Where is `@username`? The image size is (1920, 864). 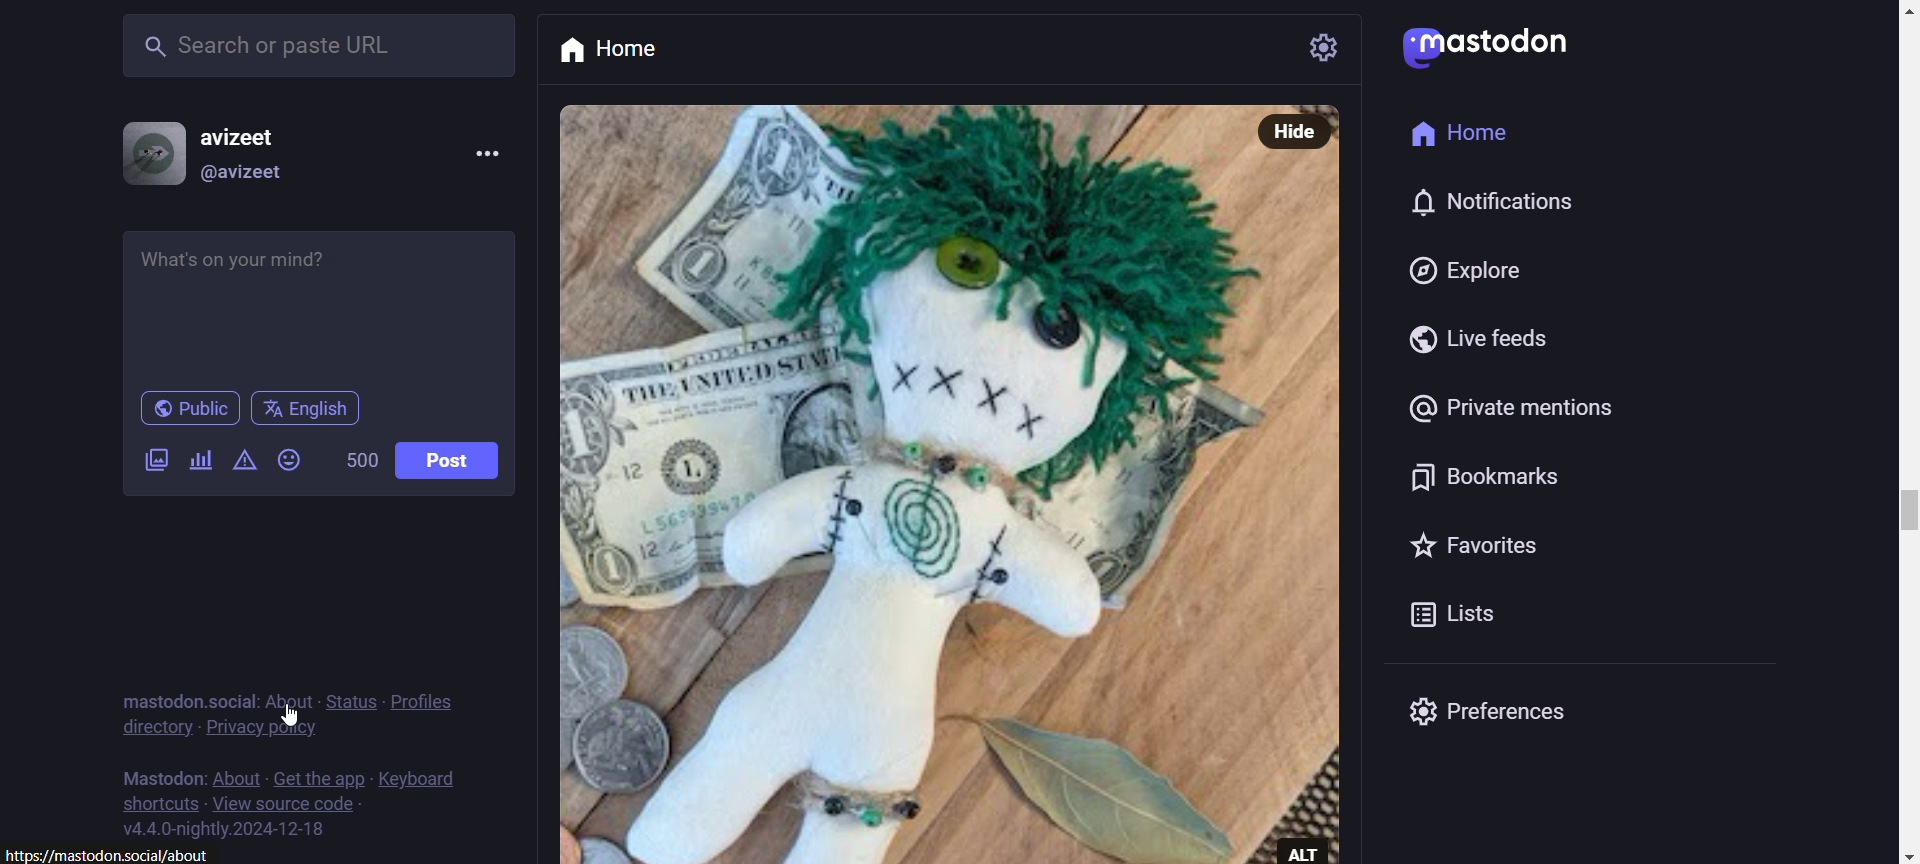 @username is located at coordinates (244, 177).